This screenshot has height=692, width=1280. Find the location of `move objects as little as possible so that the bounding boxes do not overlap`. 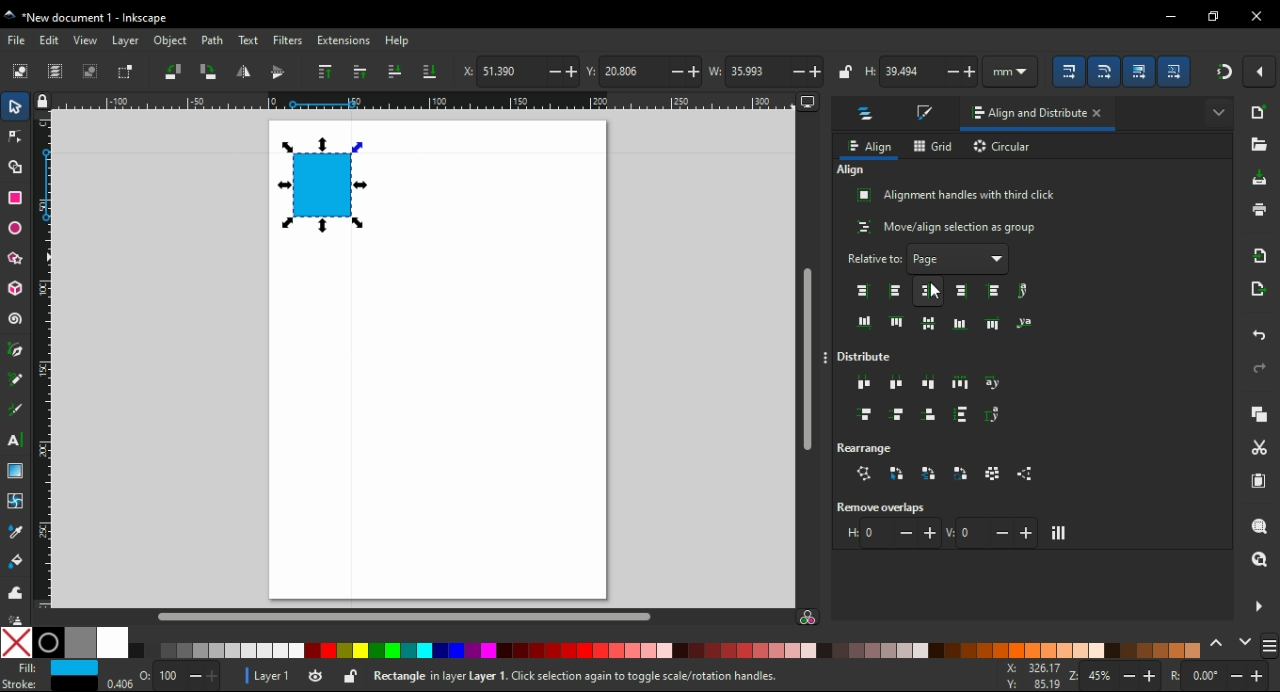

move objects as little as possible so that the bounding boxes do not overlap is located at coordinates (1060, 533).